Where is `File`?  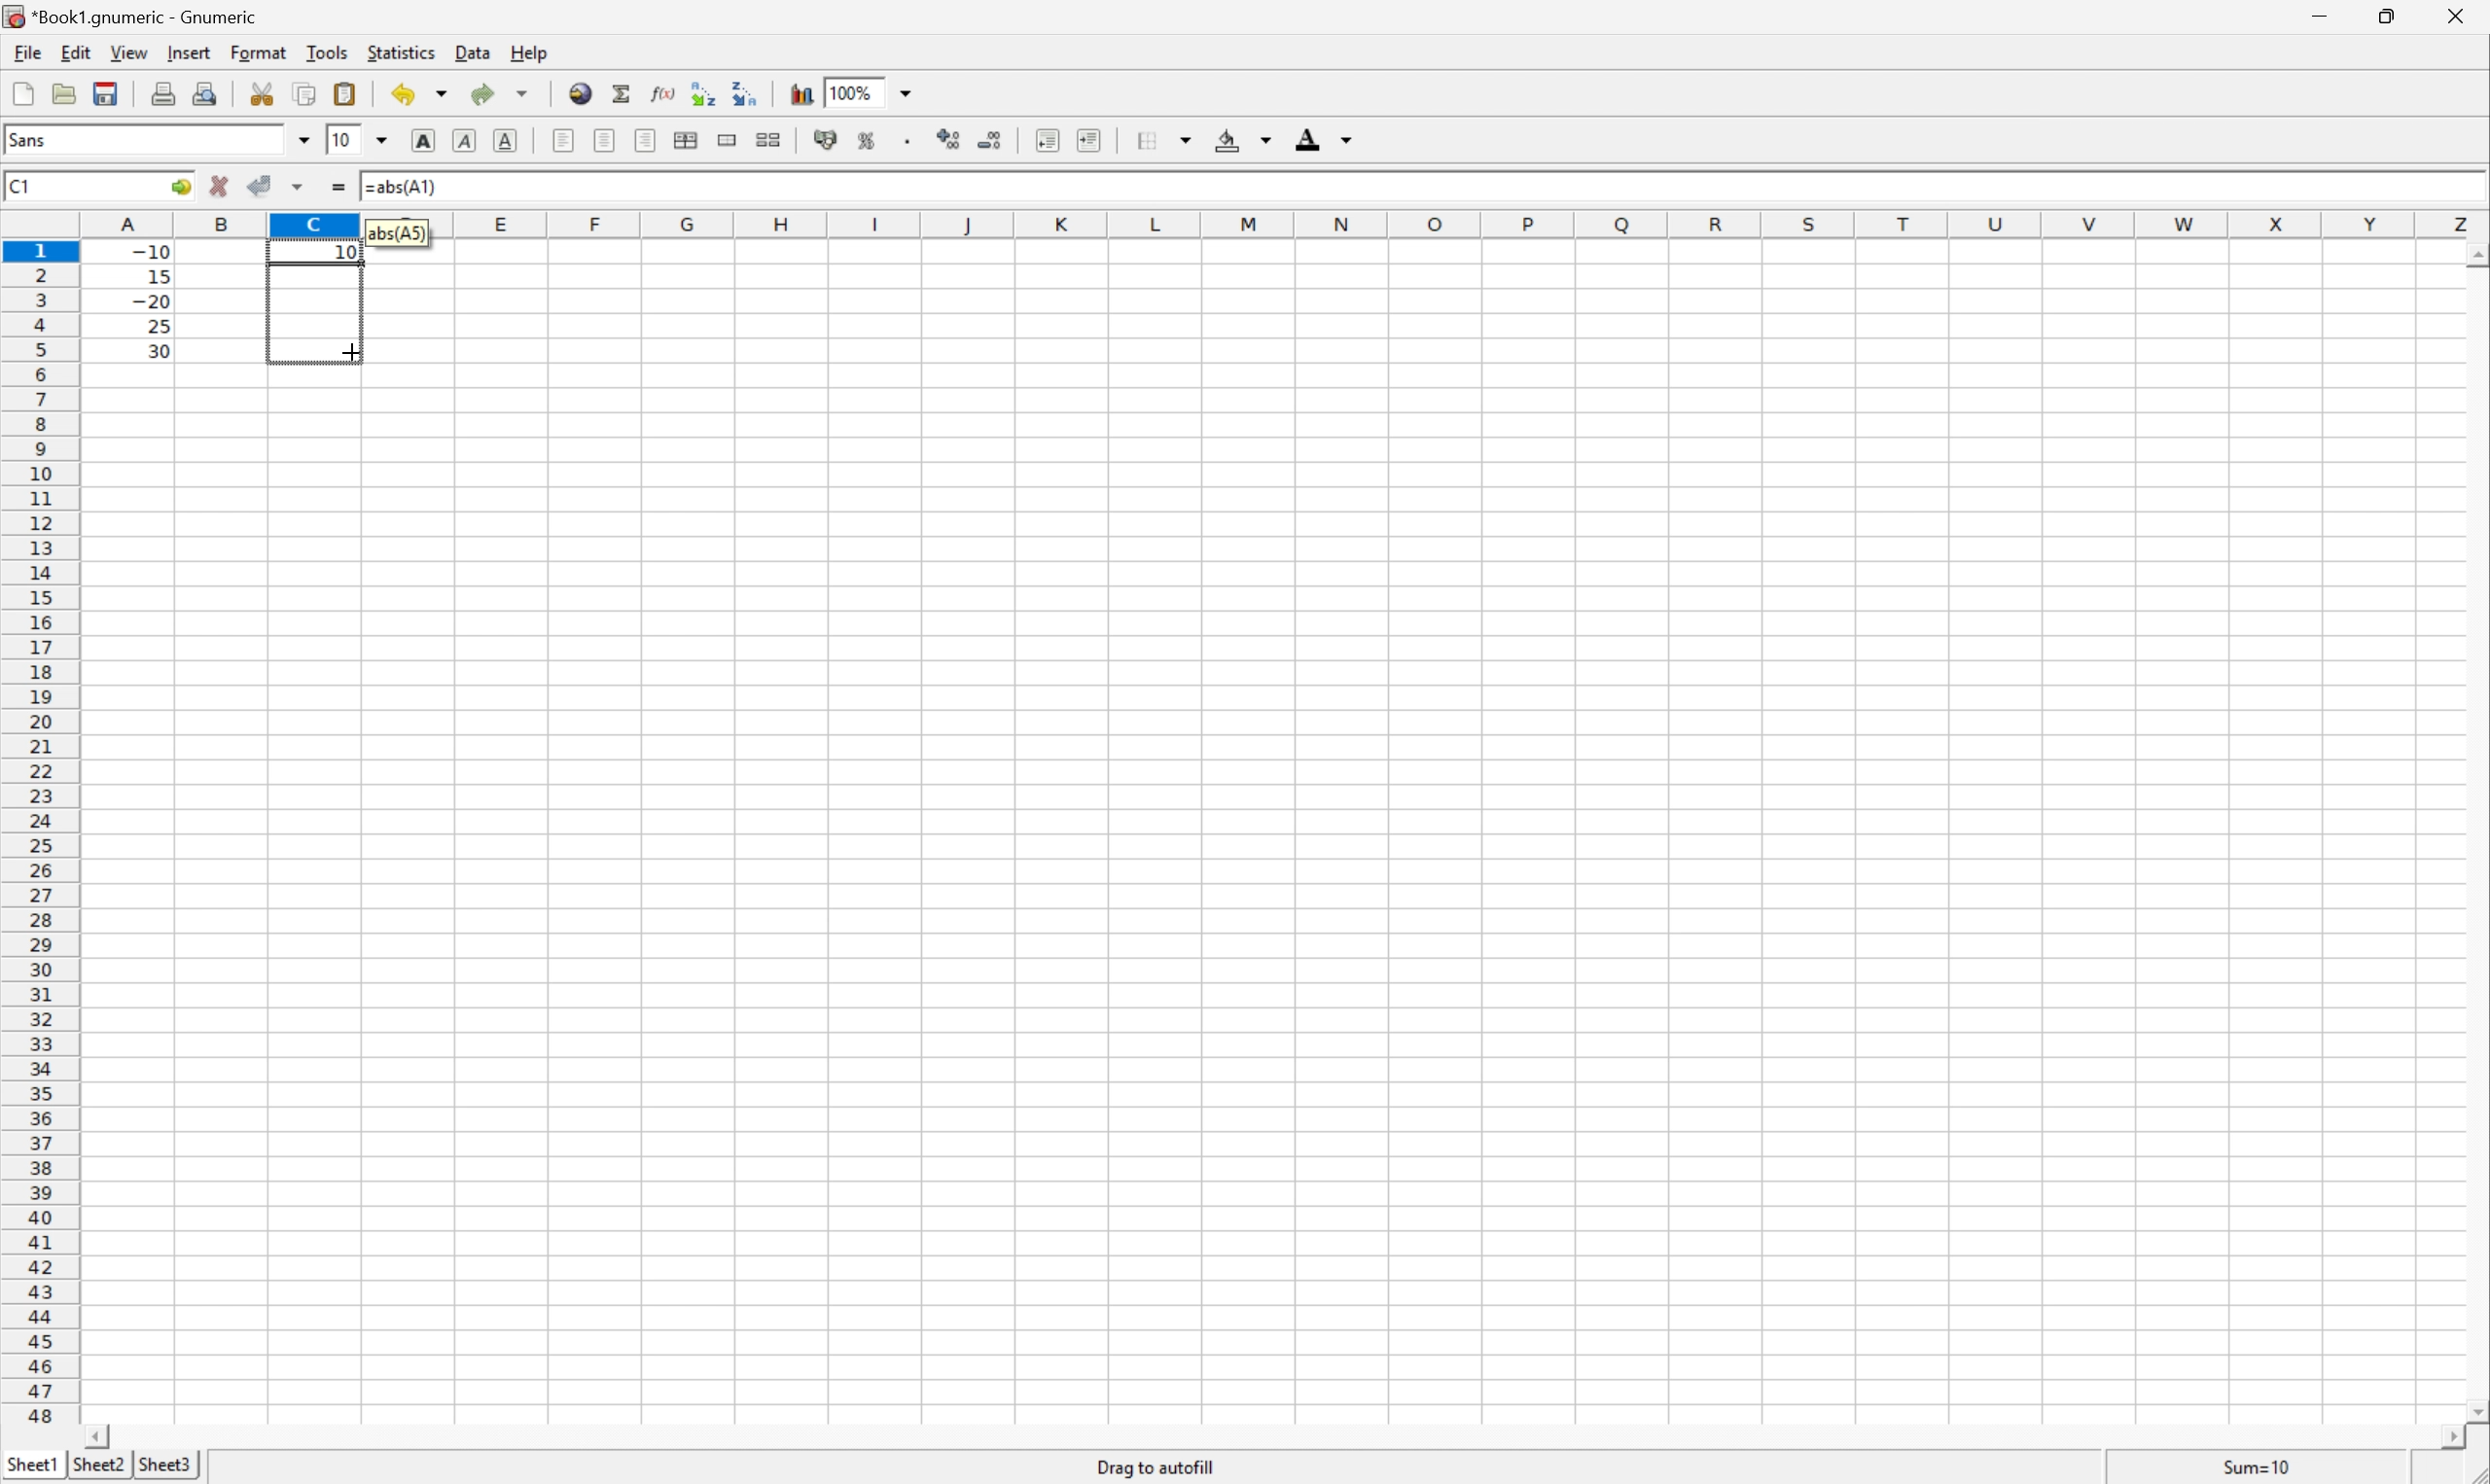 File is located at coordinates (25, 53).